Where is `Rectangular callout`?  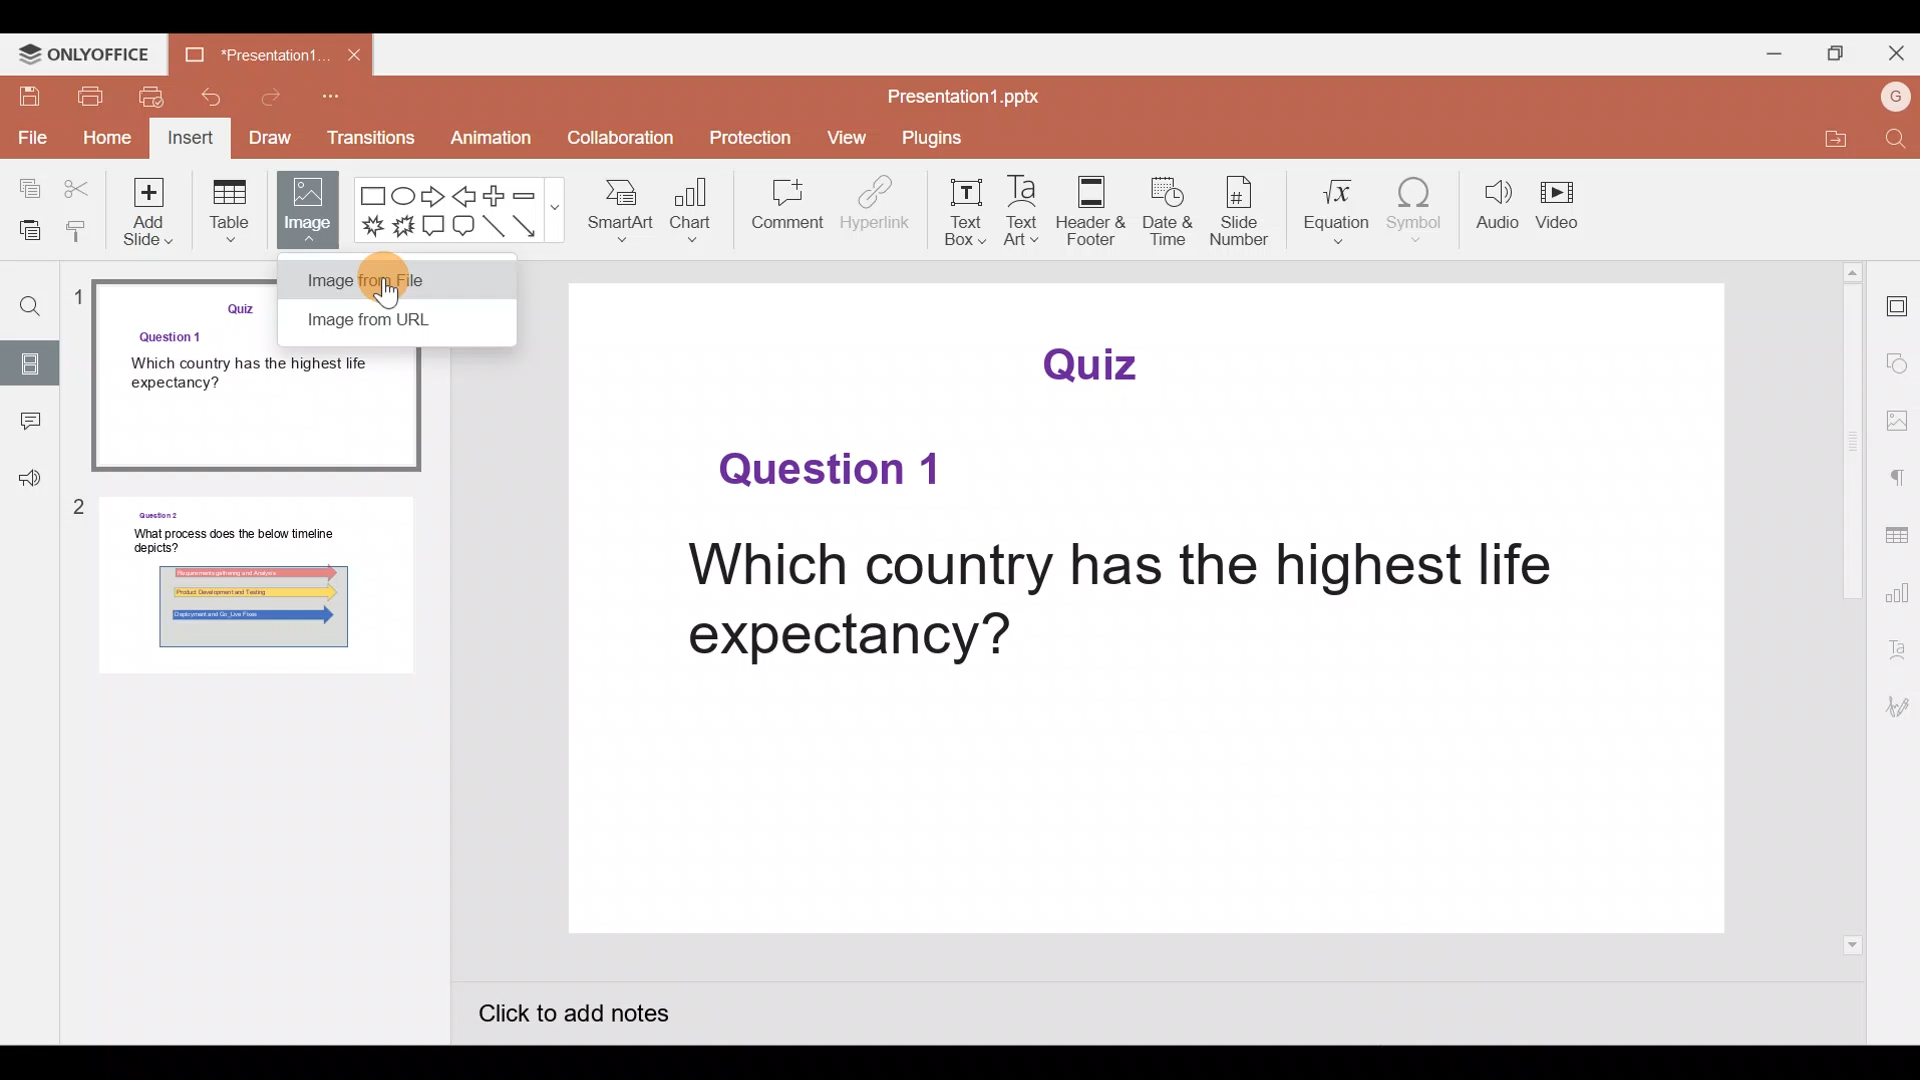
Rectangular callout is located at coordinates (434, 230).